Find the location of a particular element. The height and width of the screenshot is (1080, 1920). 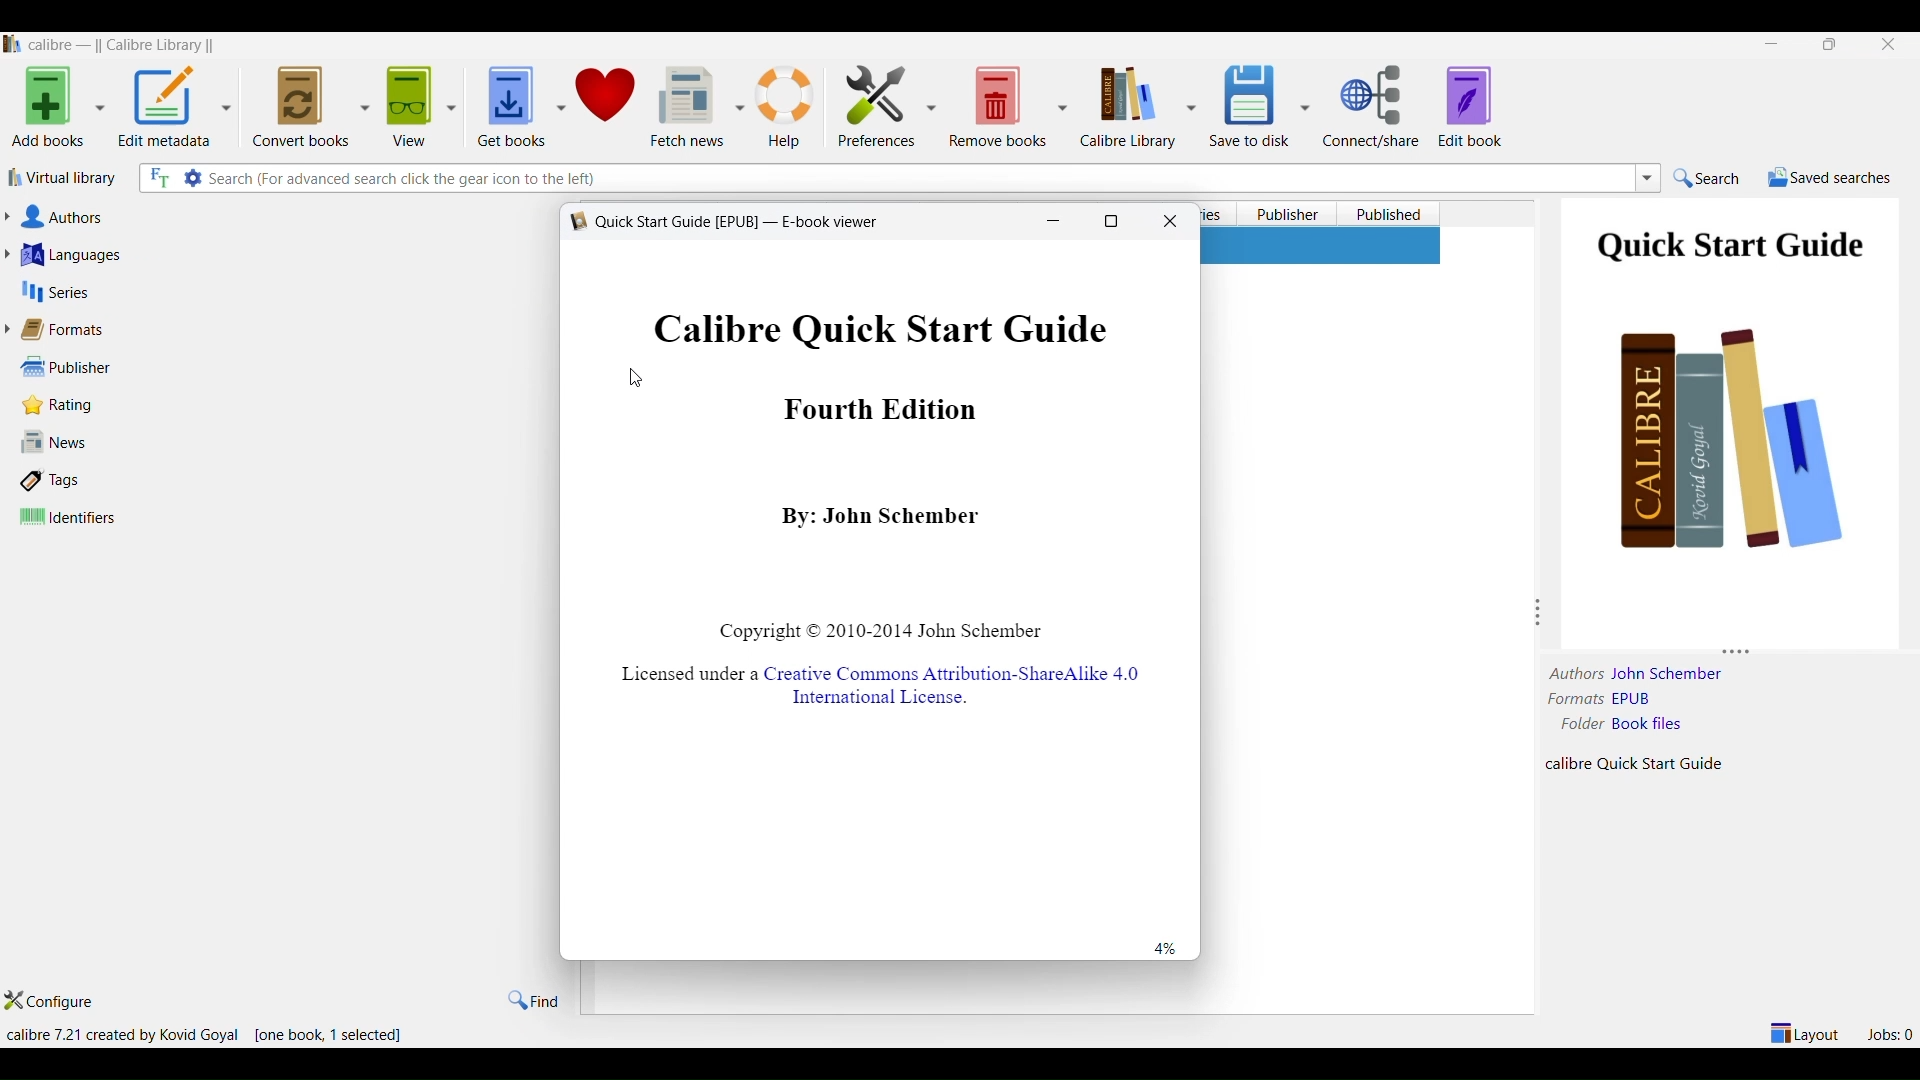

search box is located at coordinates (918, 177).